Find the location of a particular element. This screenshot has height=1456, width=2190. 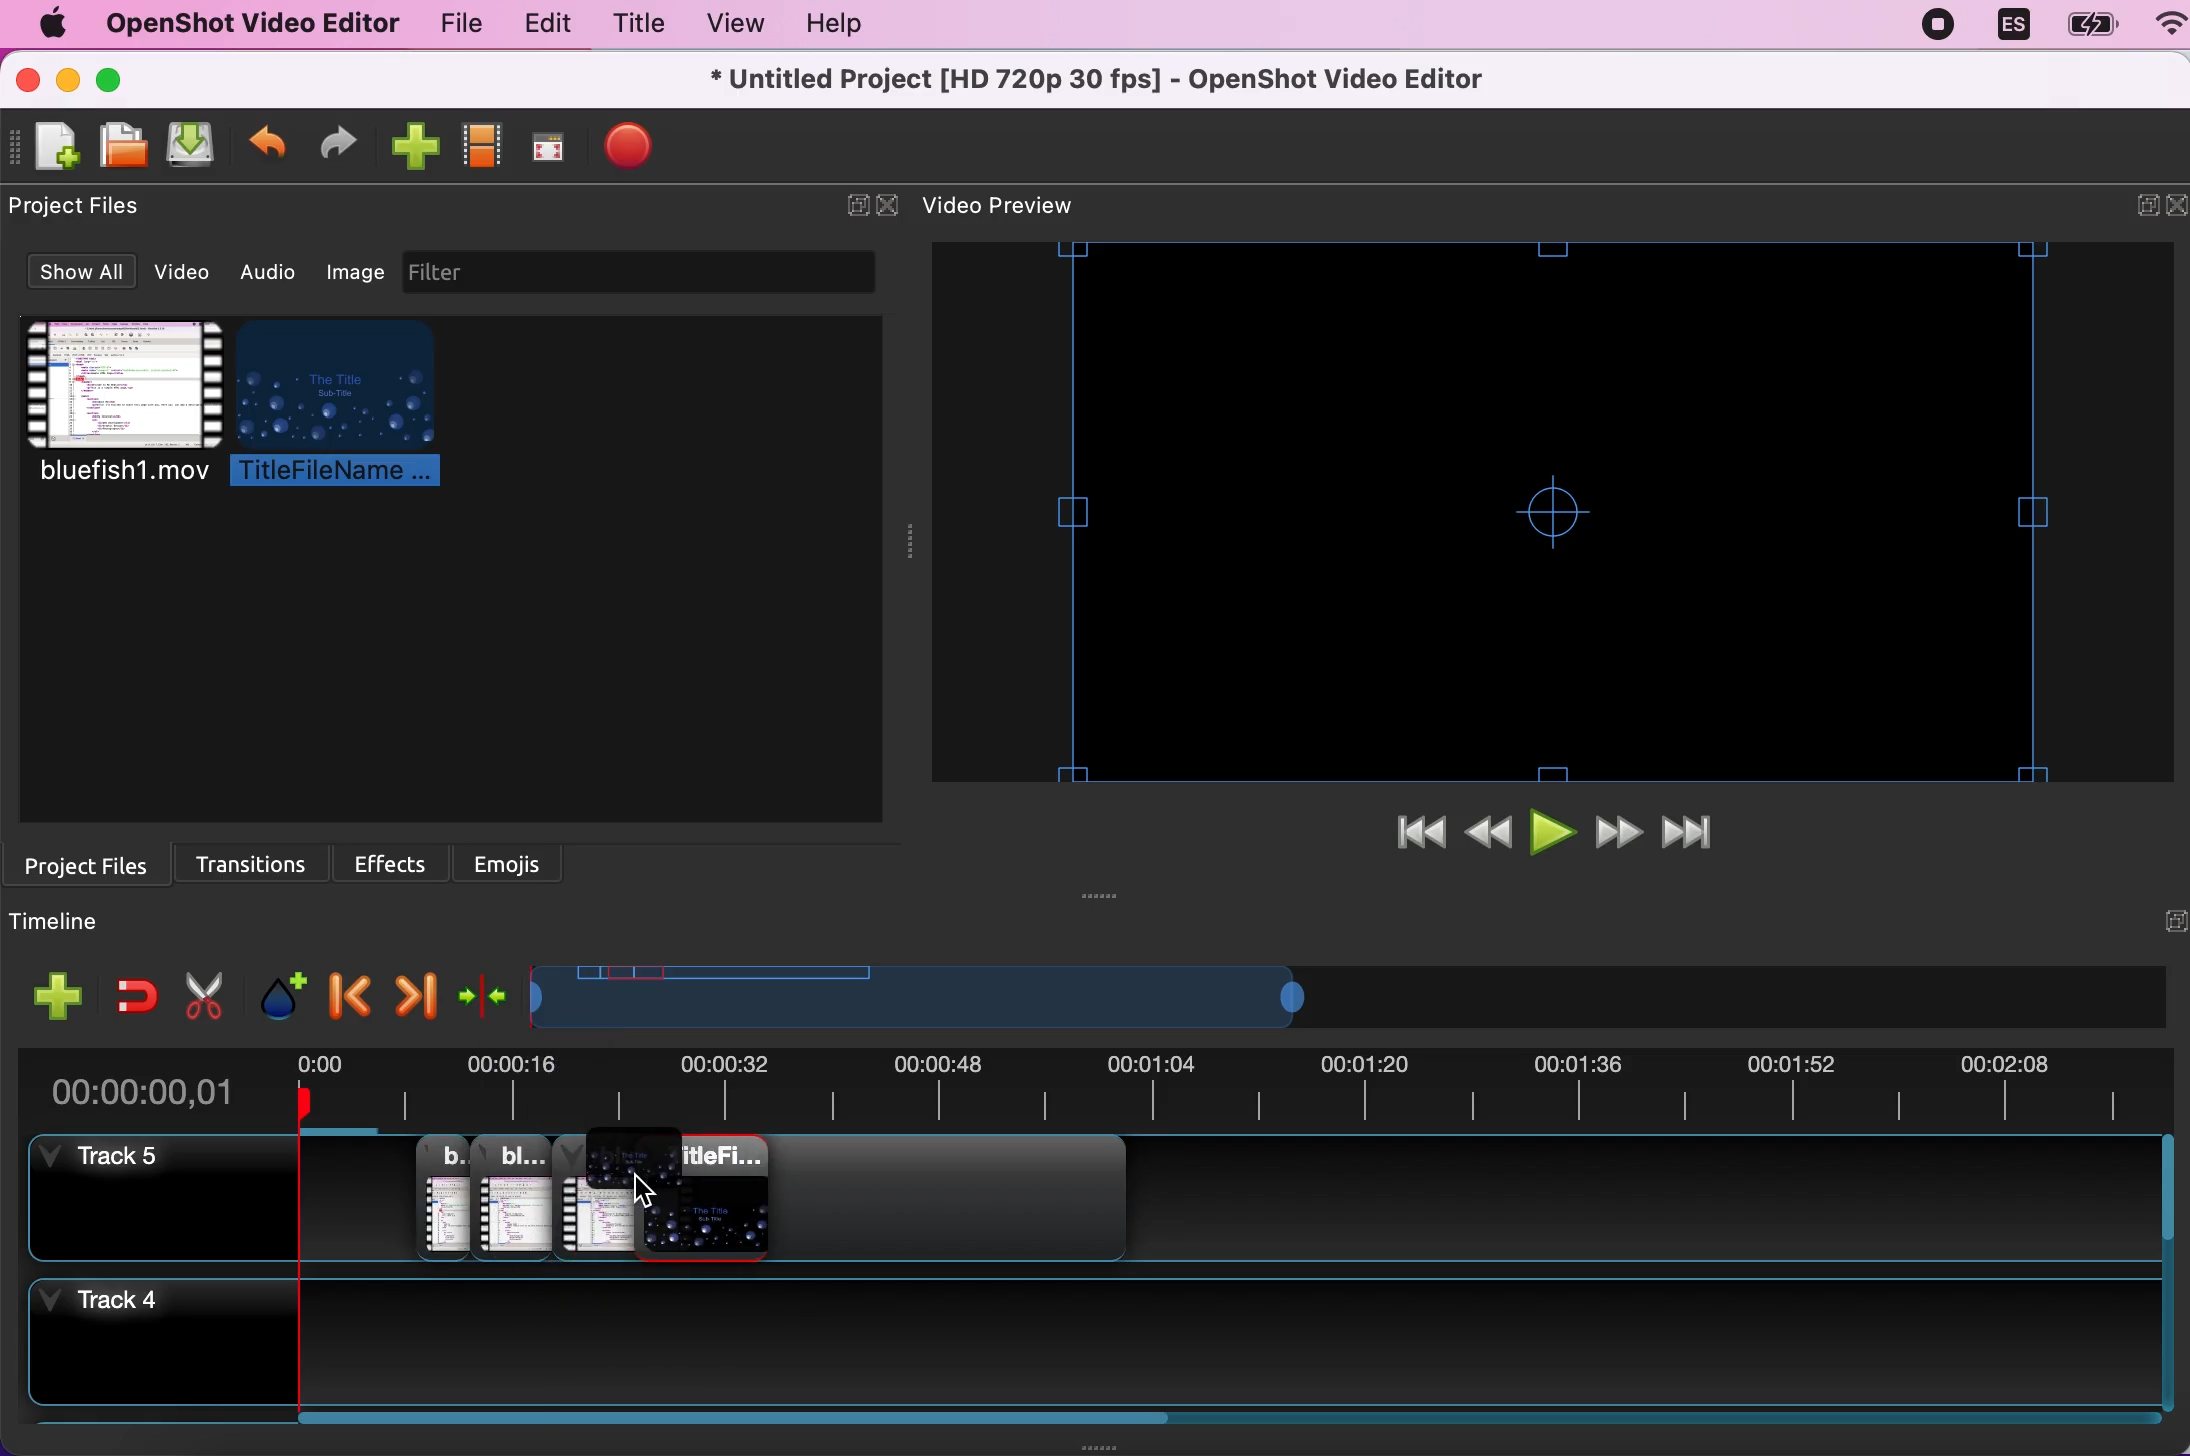

effects is located at coordinates (398, 859).